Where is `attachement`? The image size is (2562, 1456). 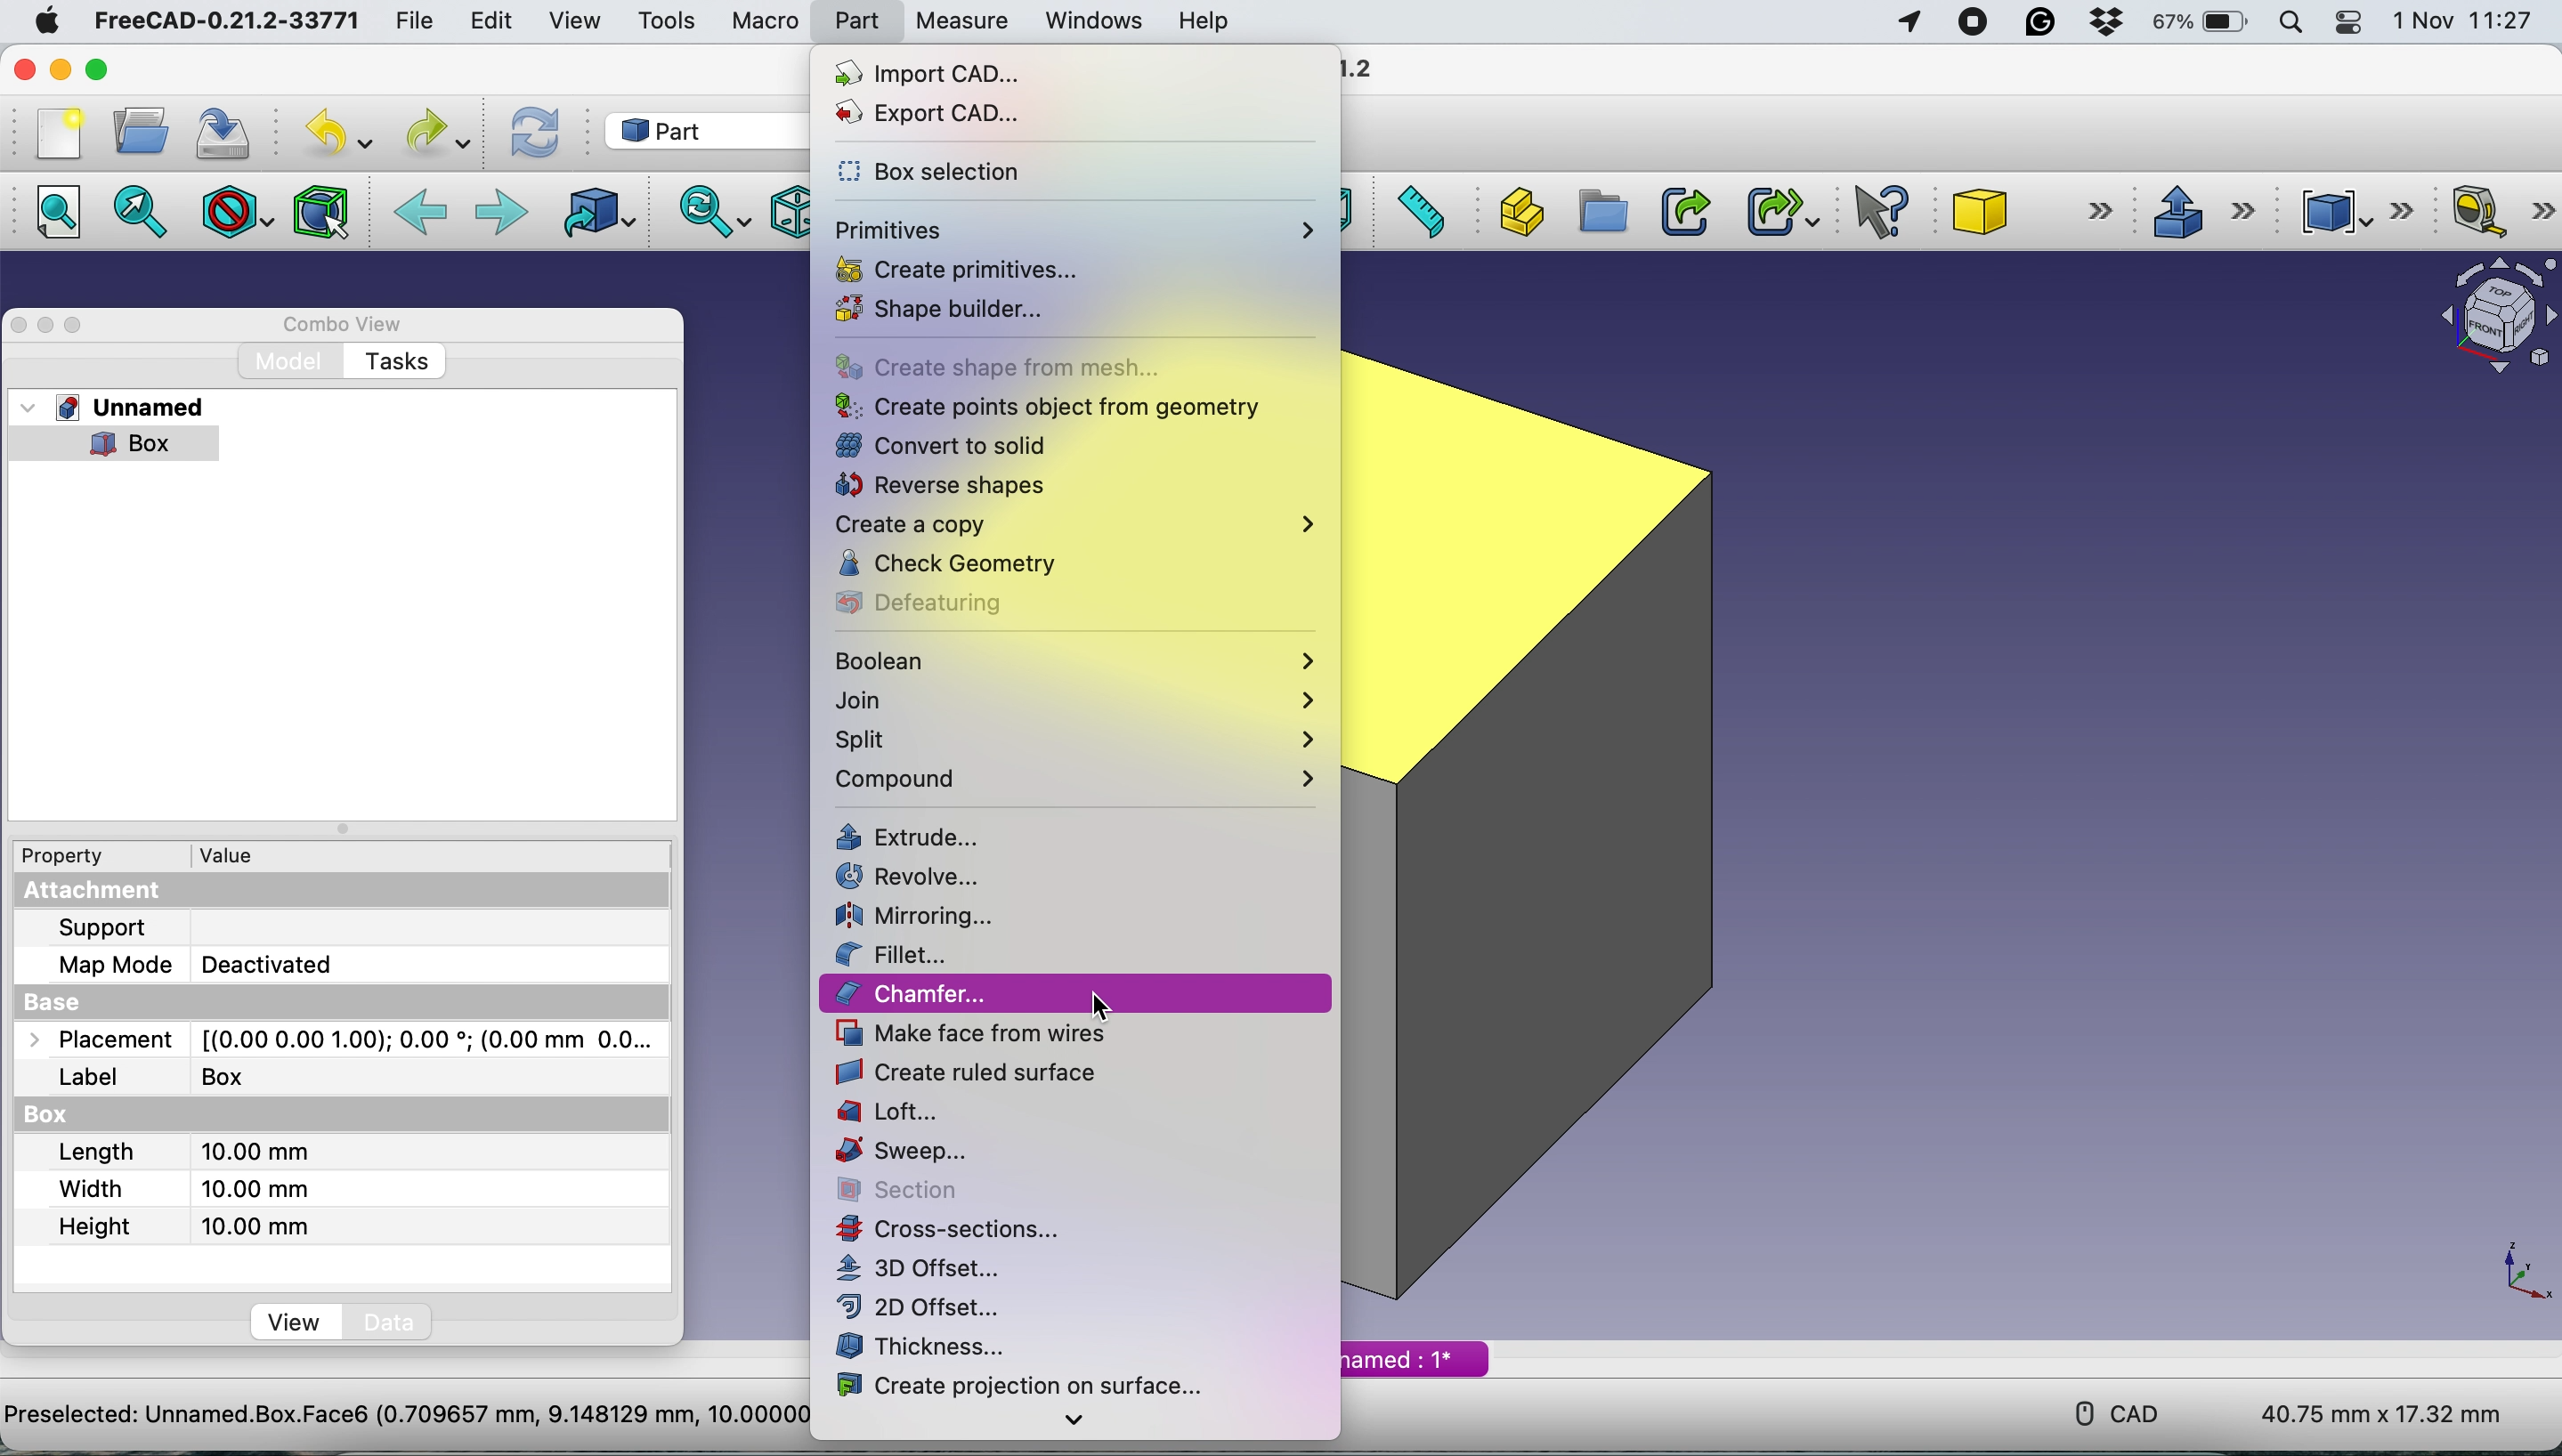 attachement is located at coordinates (89, 892).